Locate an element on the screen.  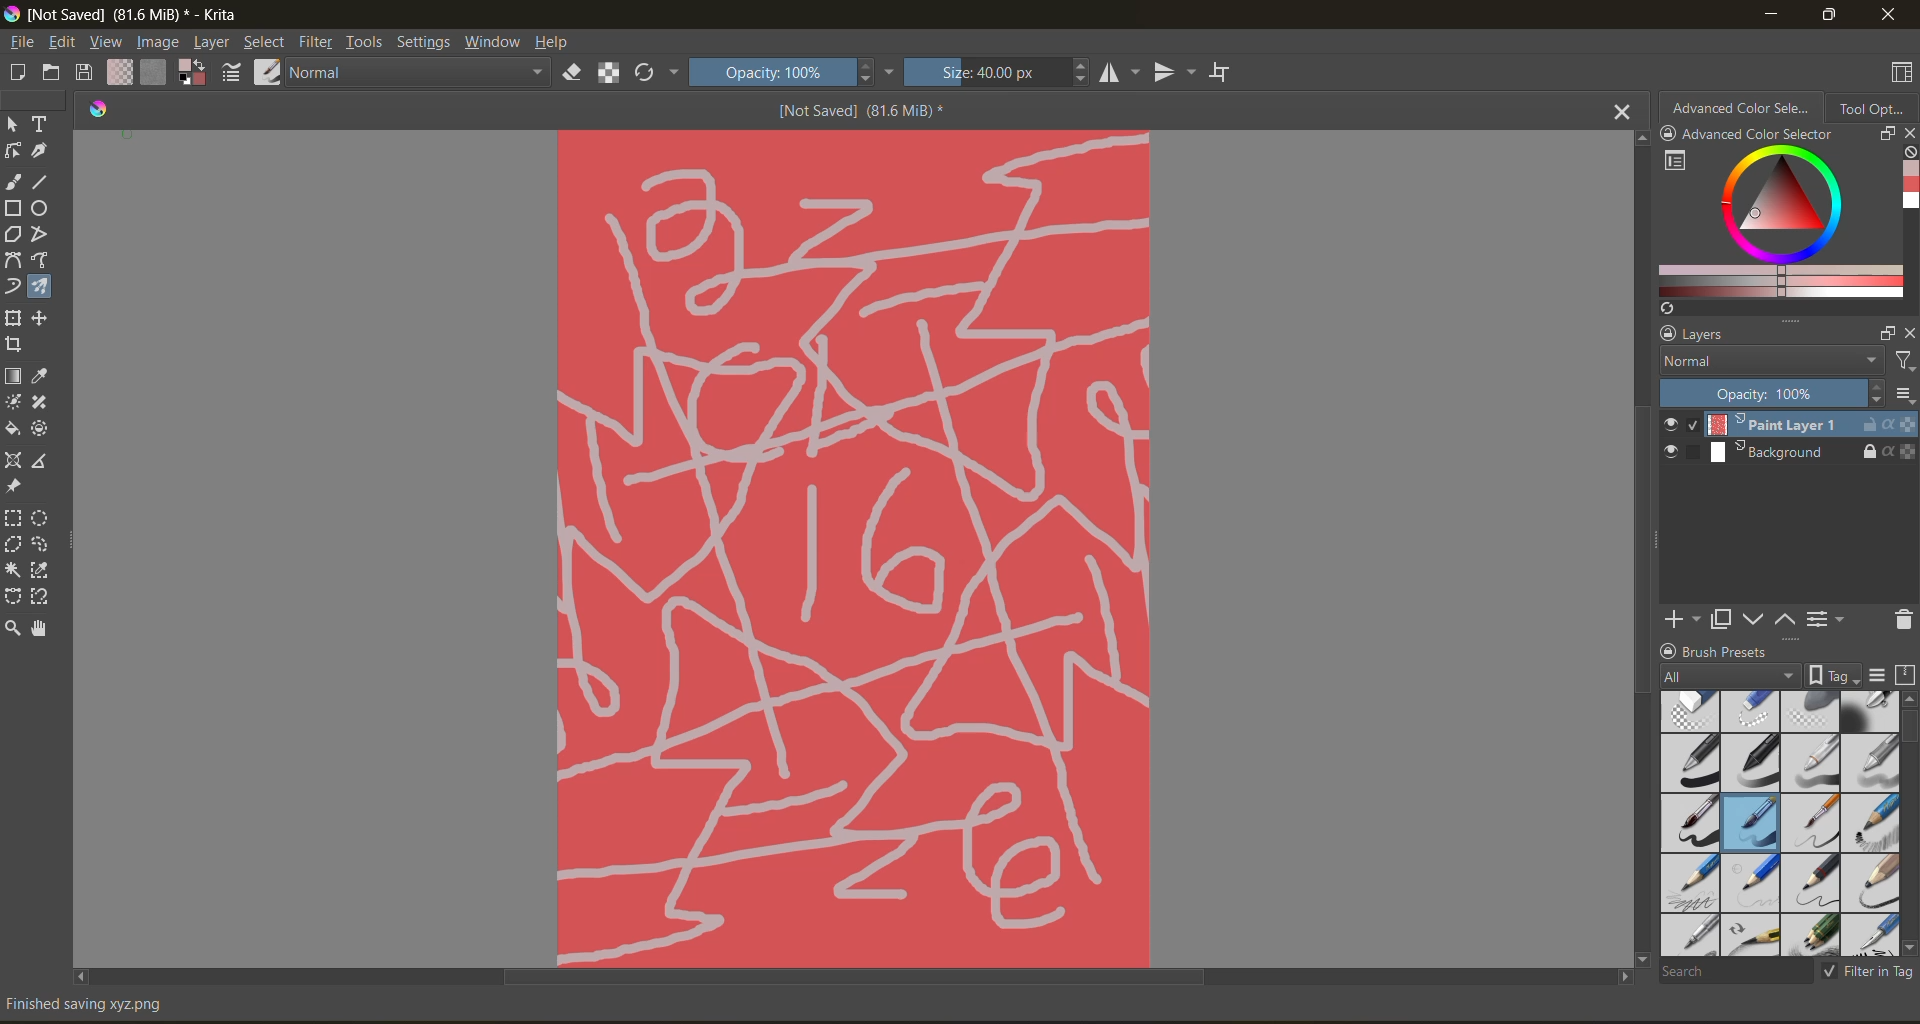
filter tag is located at coordinates (1864, 970).